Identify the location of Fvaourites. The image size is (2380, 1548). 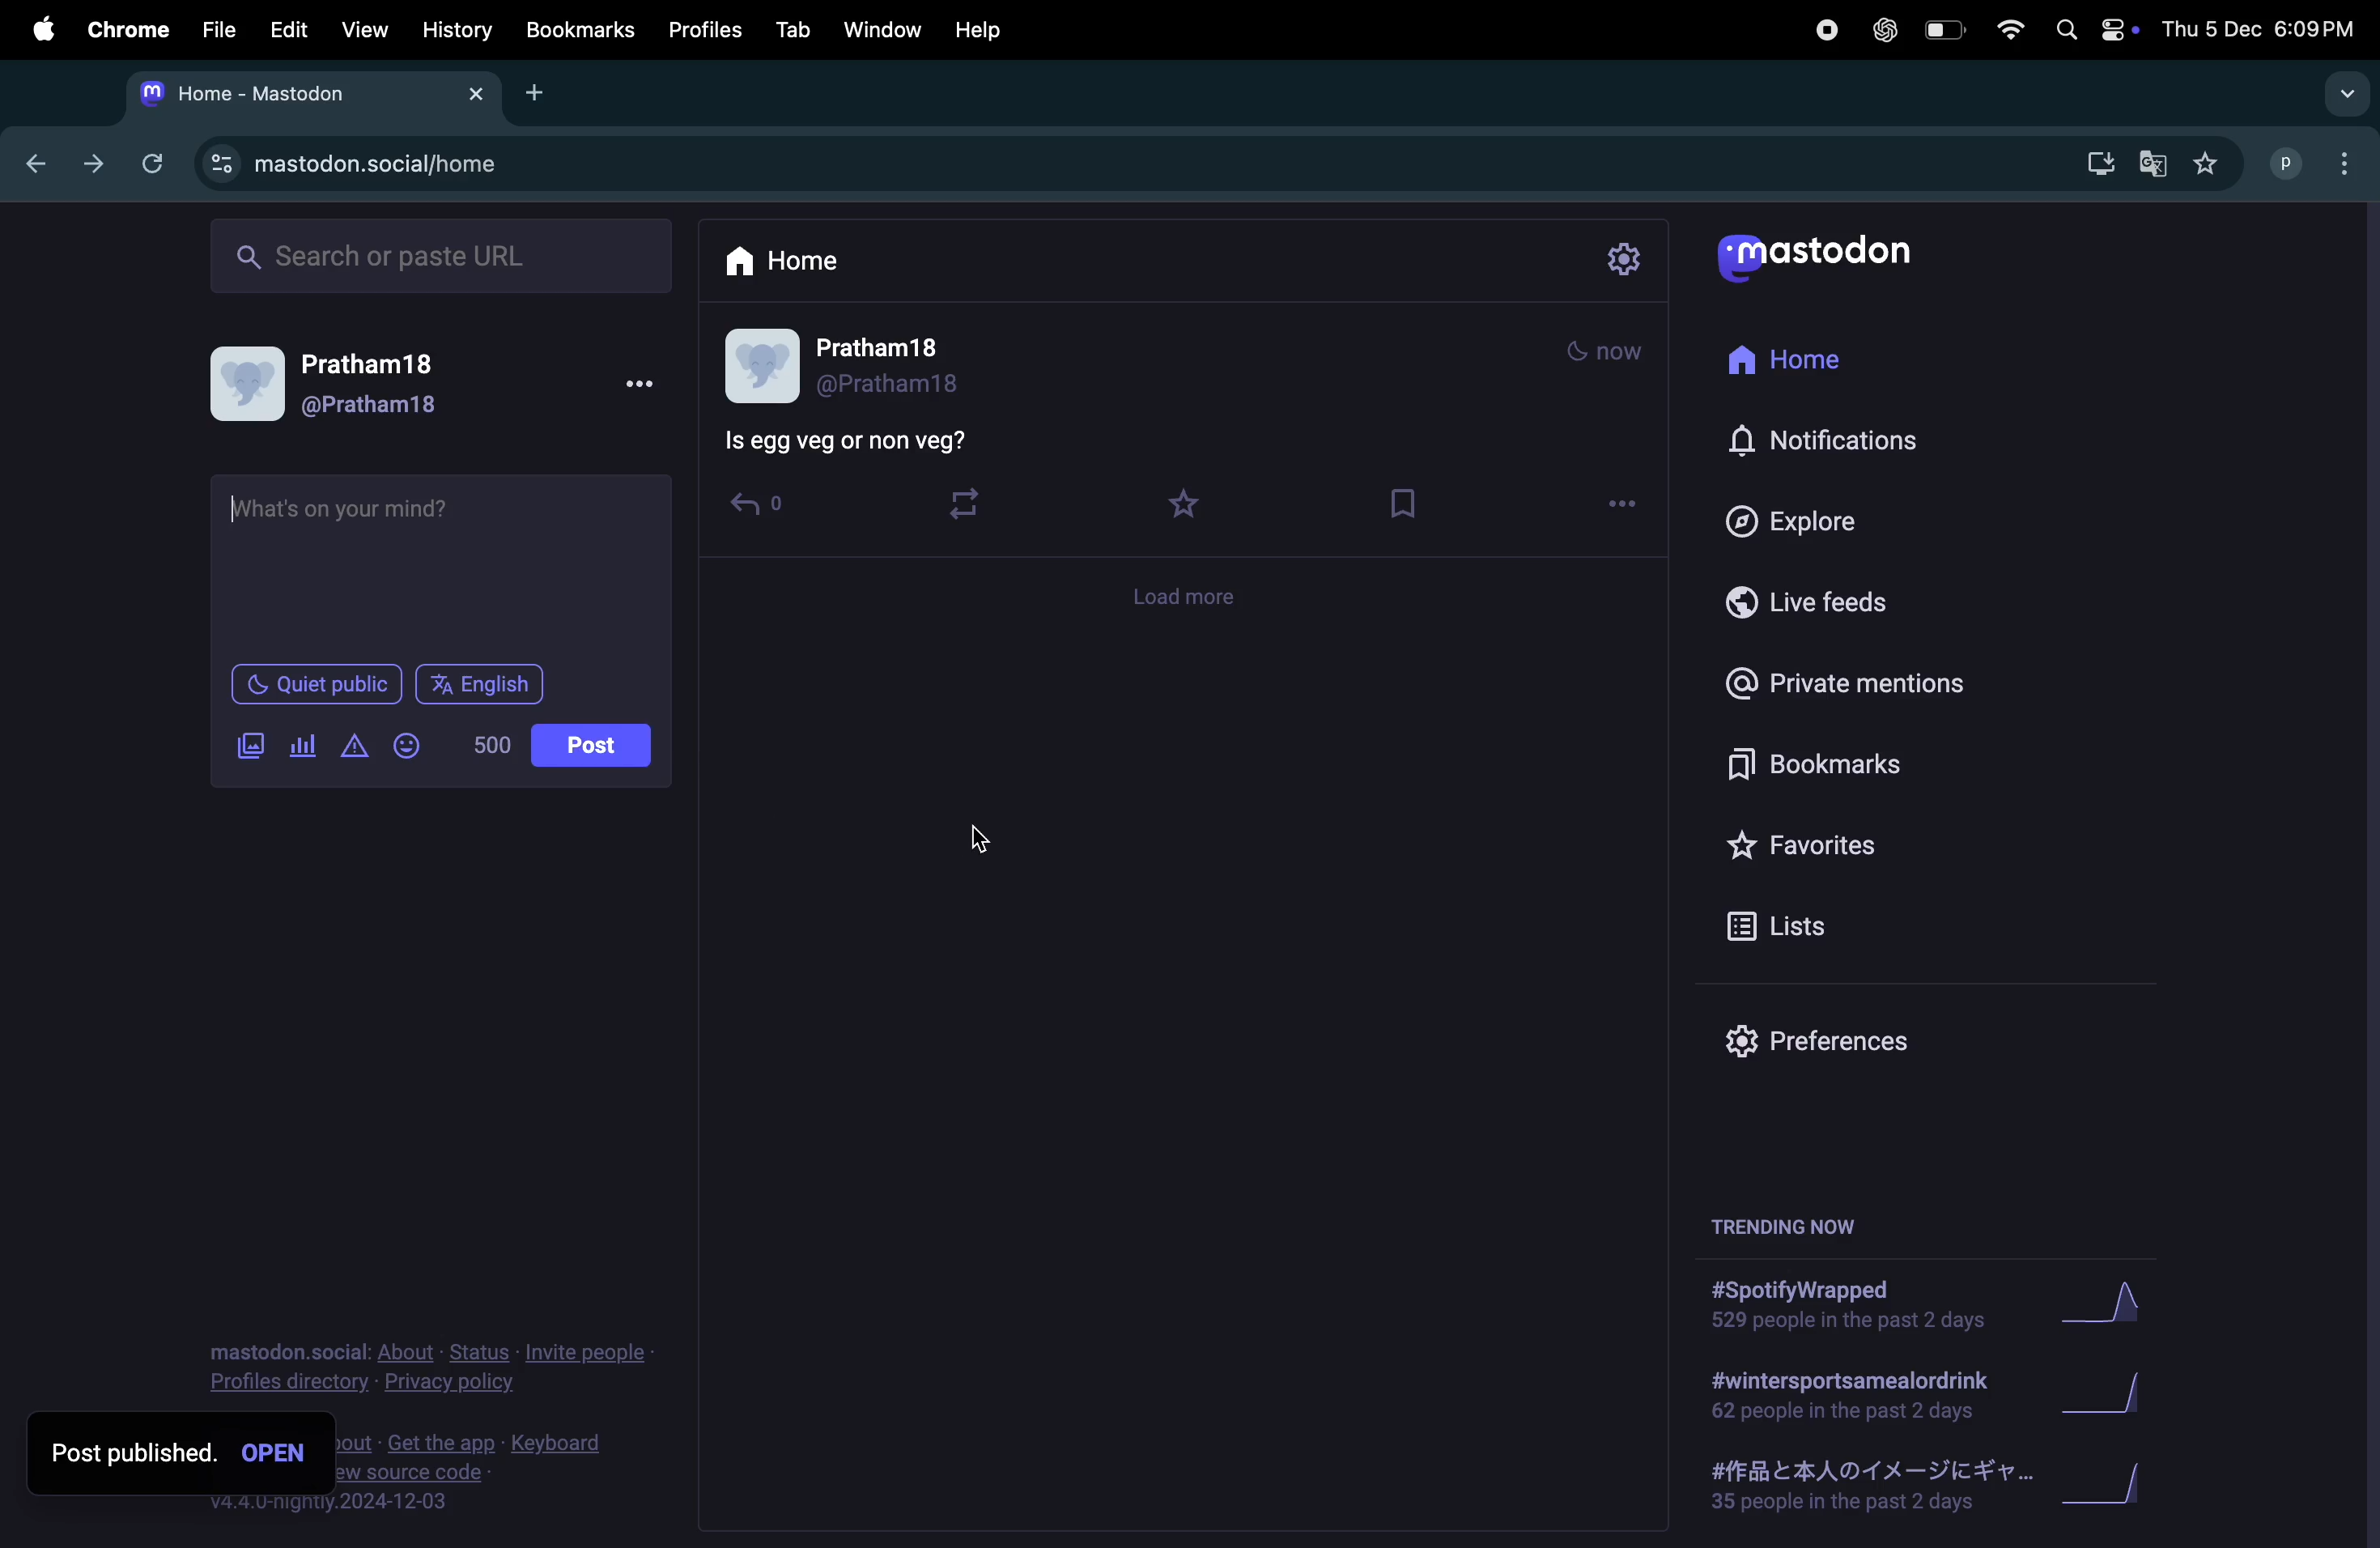
(1833, 845).